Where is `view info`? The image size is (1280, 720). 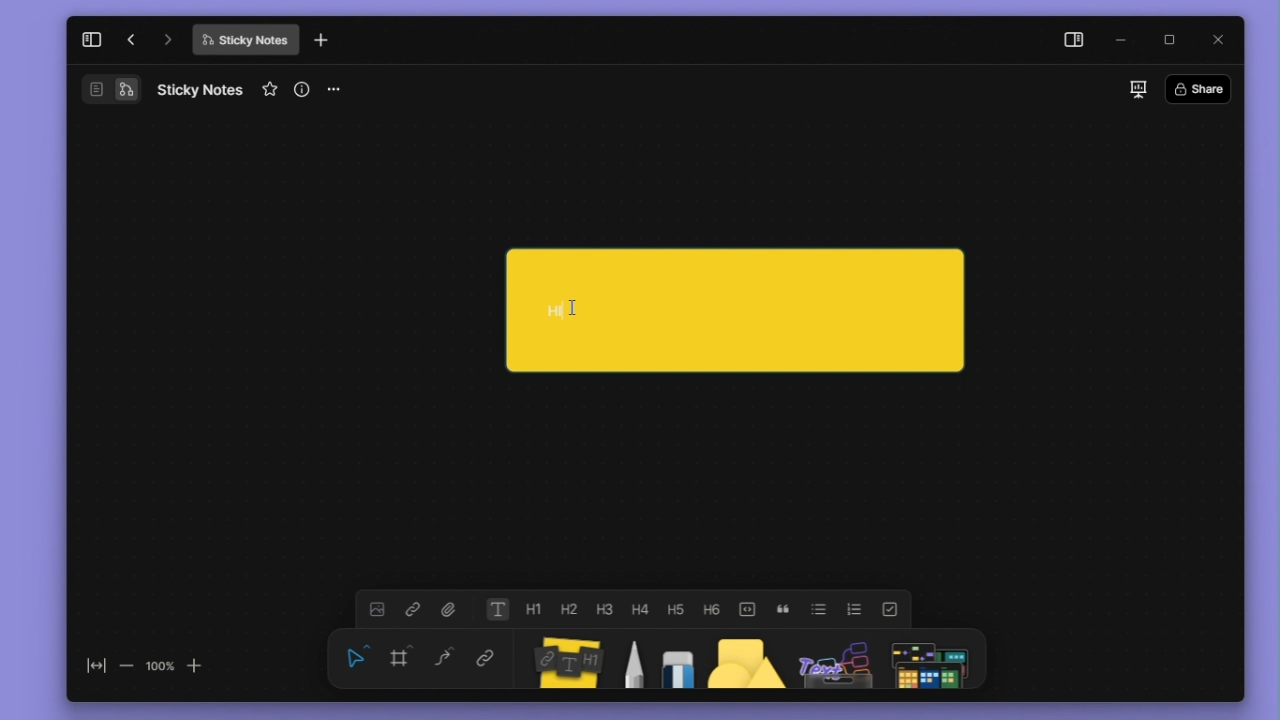 view info is located at coordinates (301, 89).